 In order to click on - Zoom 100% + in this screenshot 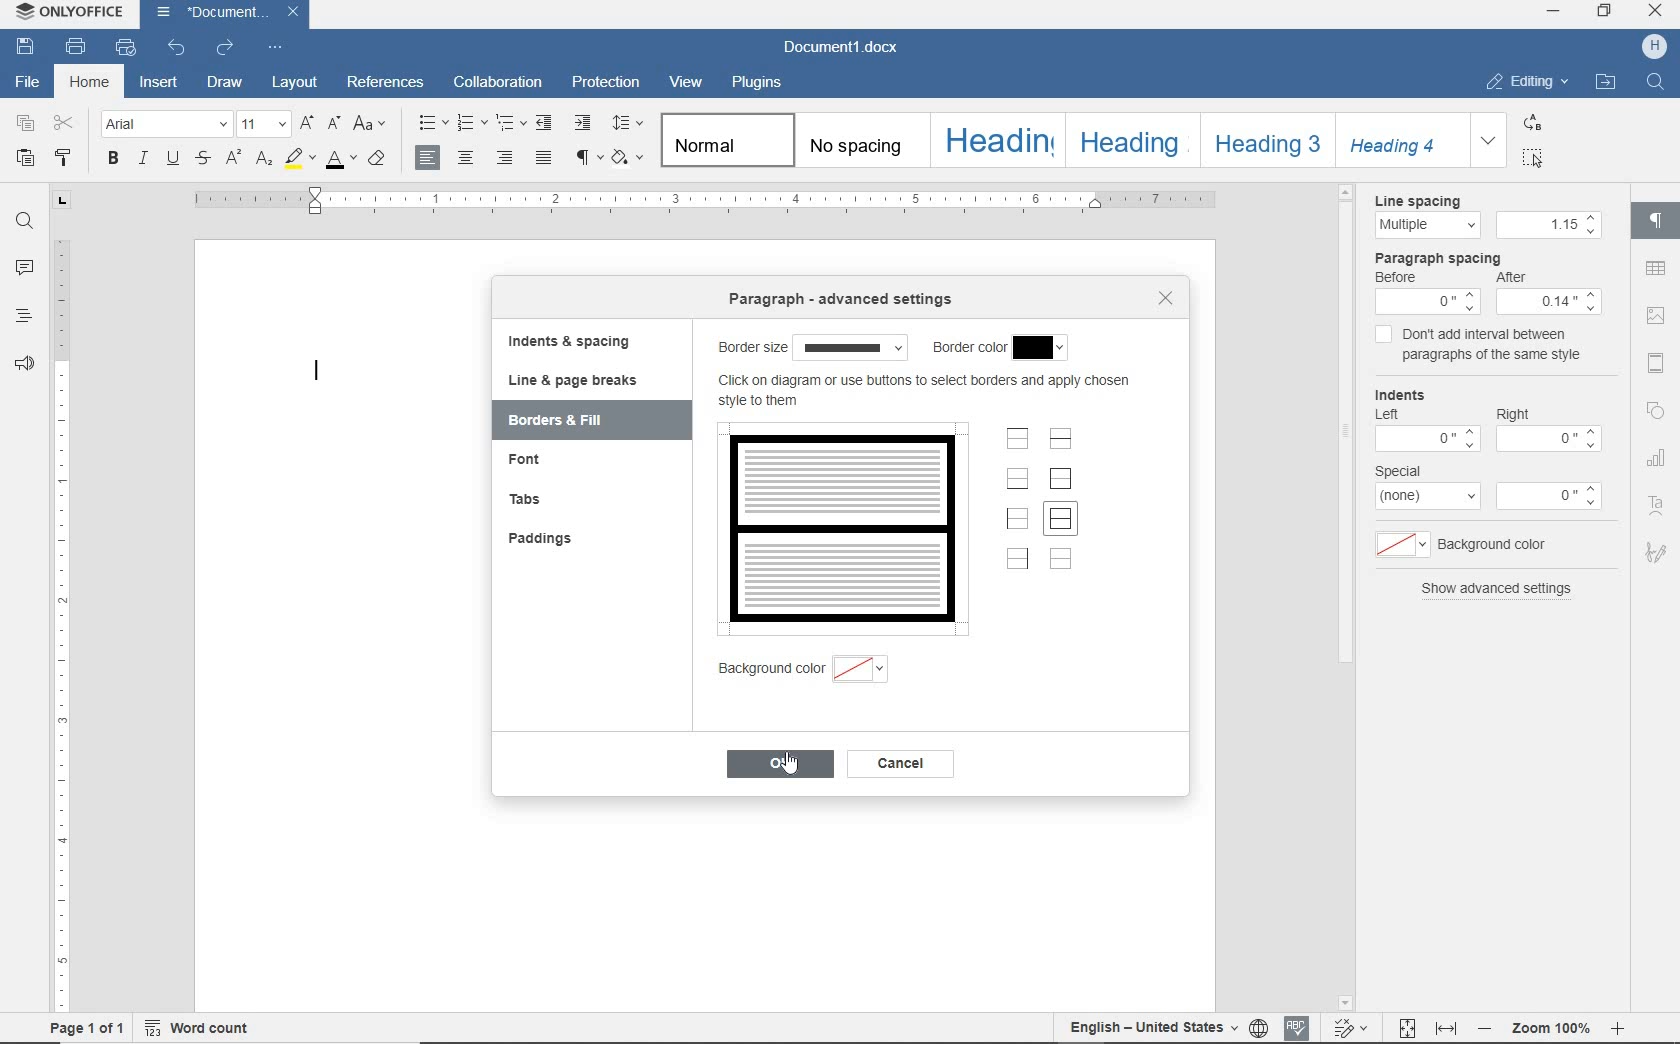, I will do `click(1553, 1030)`.